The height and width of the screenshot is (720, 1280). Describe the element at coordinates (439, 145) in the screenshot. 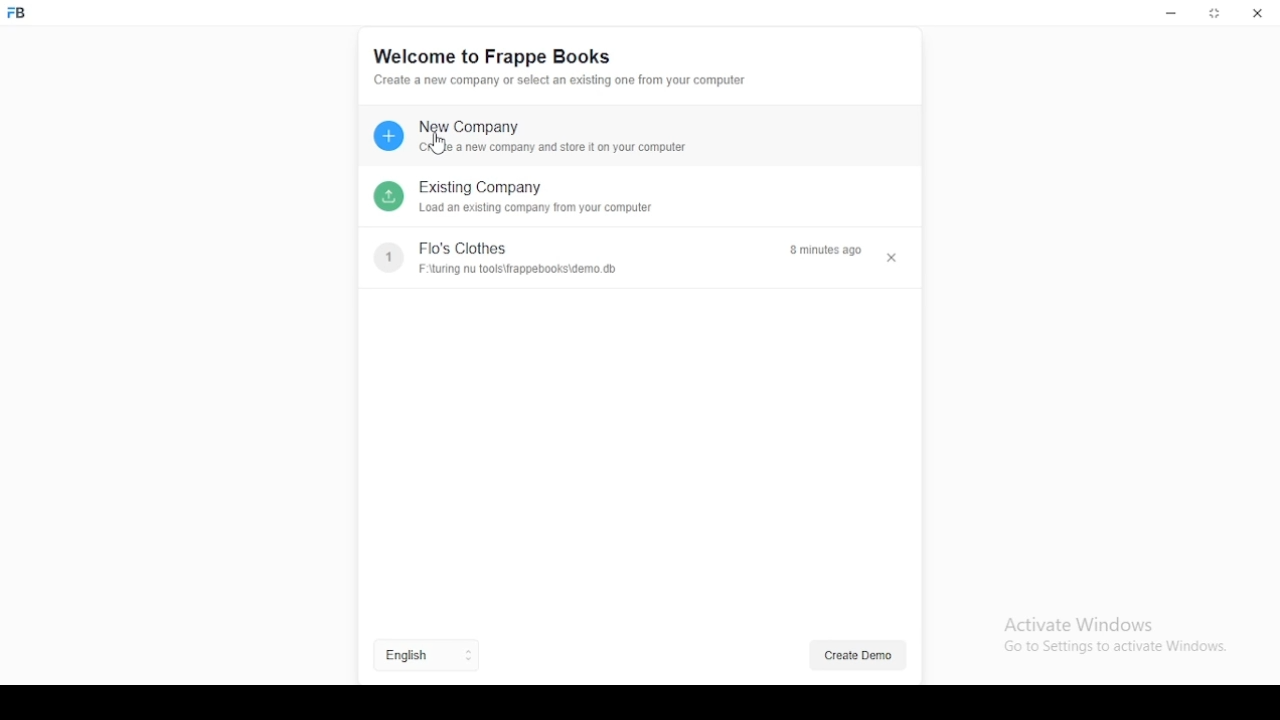

I see `mouse pointer` at that location.